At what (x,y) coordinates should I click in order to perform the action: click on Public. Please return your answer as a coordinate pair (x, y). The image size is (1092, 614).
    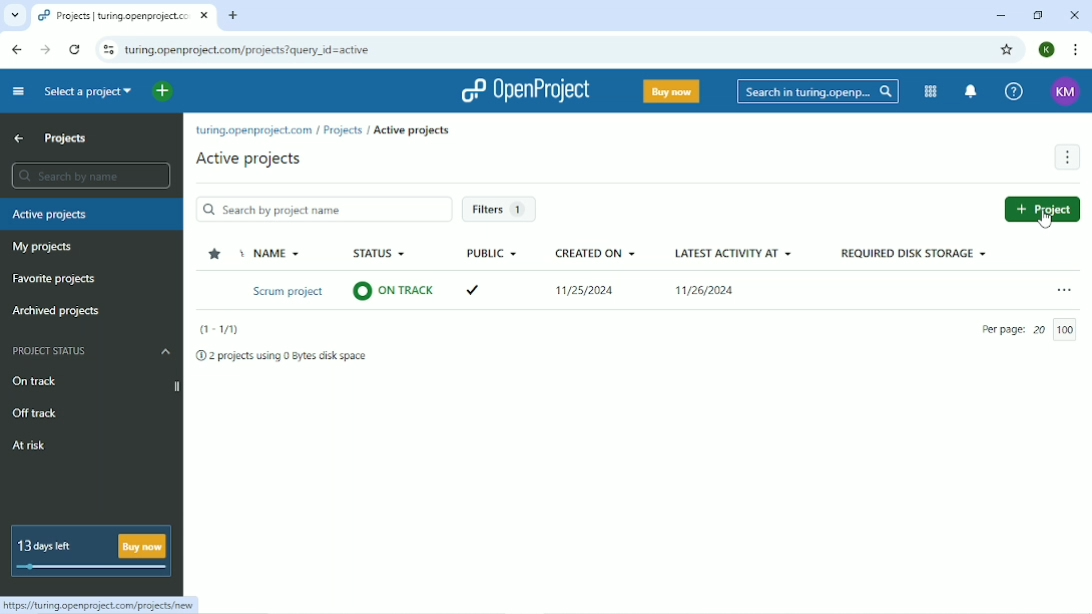
    Looking at the image, I should click on (491, 253).